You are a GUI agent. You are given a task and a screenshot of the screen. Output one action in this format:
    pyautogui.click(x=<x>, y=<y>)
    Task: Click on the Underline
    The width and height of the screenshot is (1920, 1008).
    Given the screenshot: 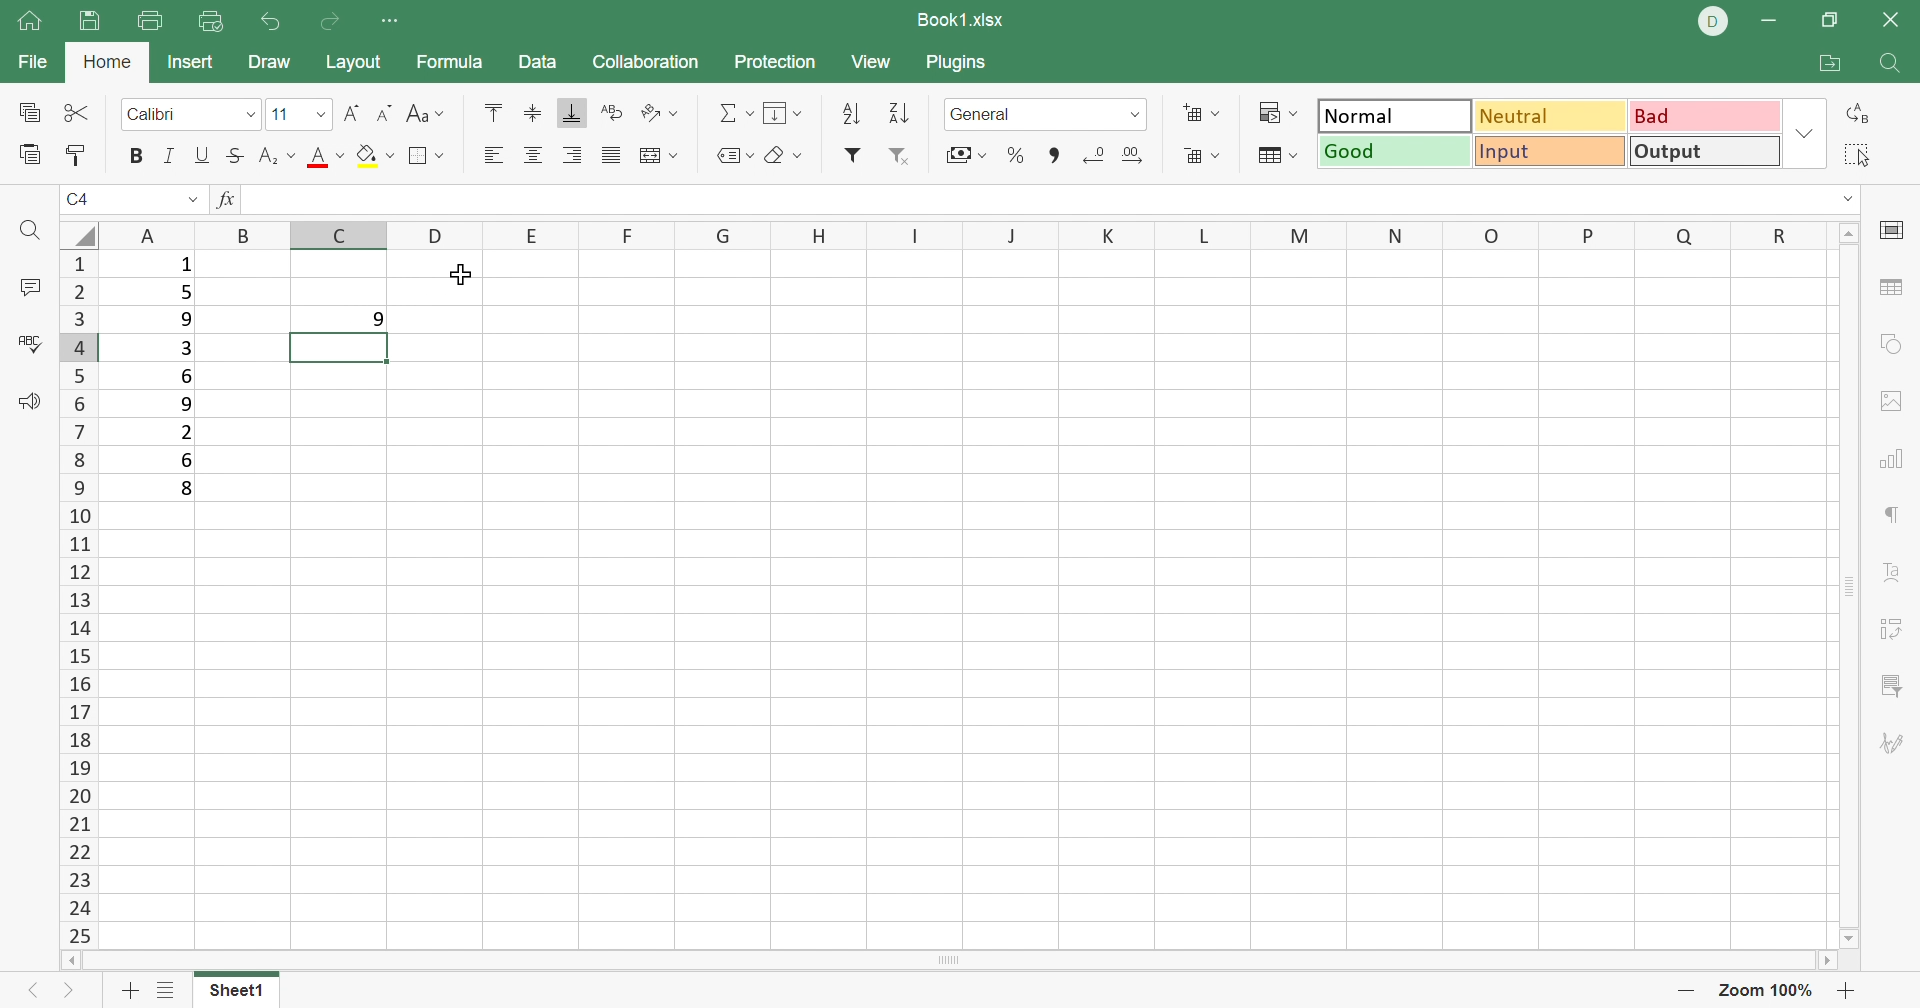 What is the action you would take?
    pyautogui.click(x=201, y=156)
    